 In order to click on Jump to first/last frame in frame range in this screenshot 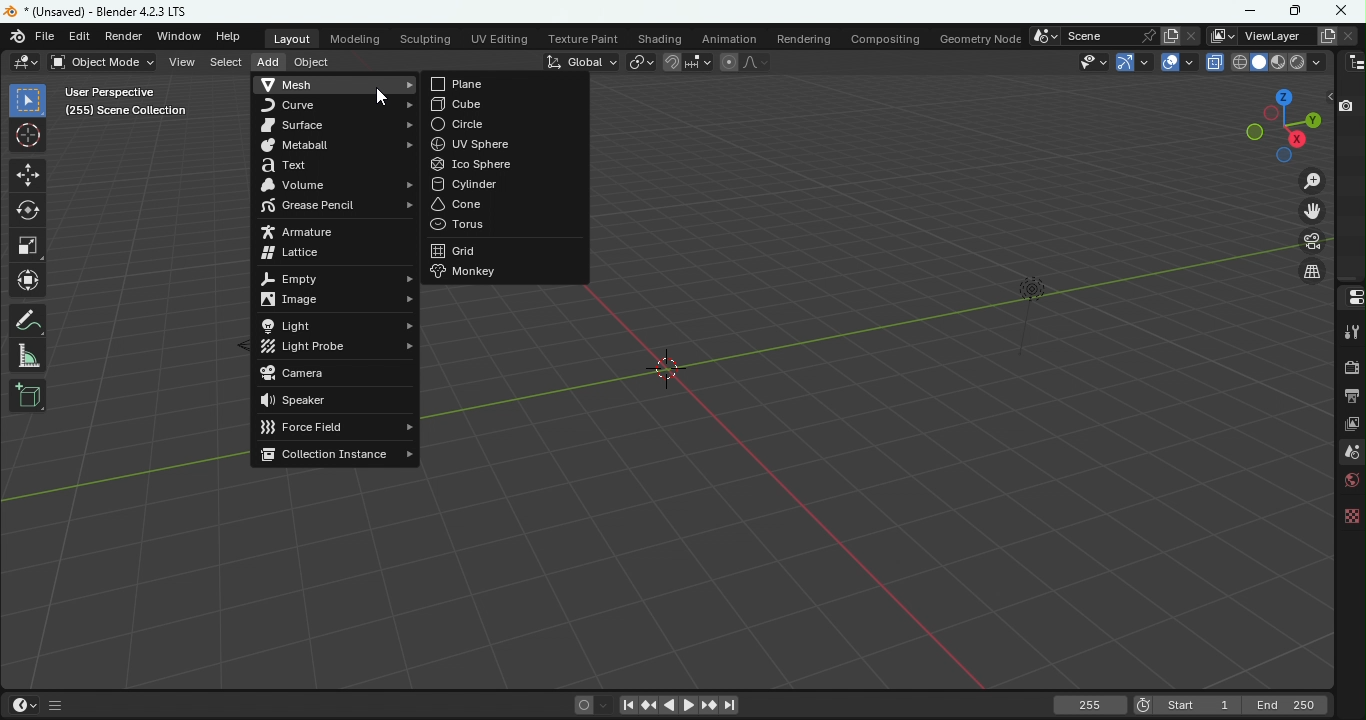, I will do `click(626, 707)`.